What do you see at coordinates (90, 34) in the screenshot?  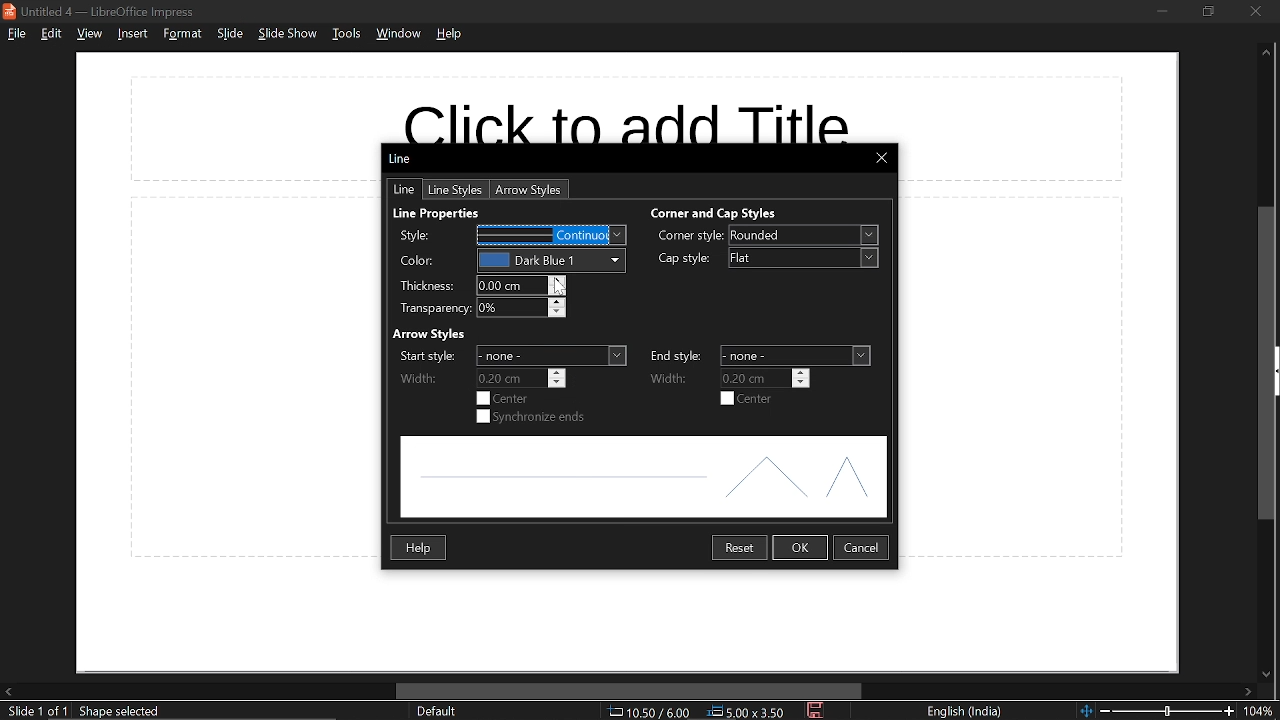 I see `view` at bounding box center [90, 34].